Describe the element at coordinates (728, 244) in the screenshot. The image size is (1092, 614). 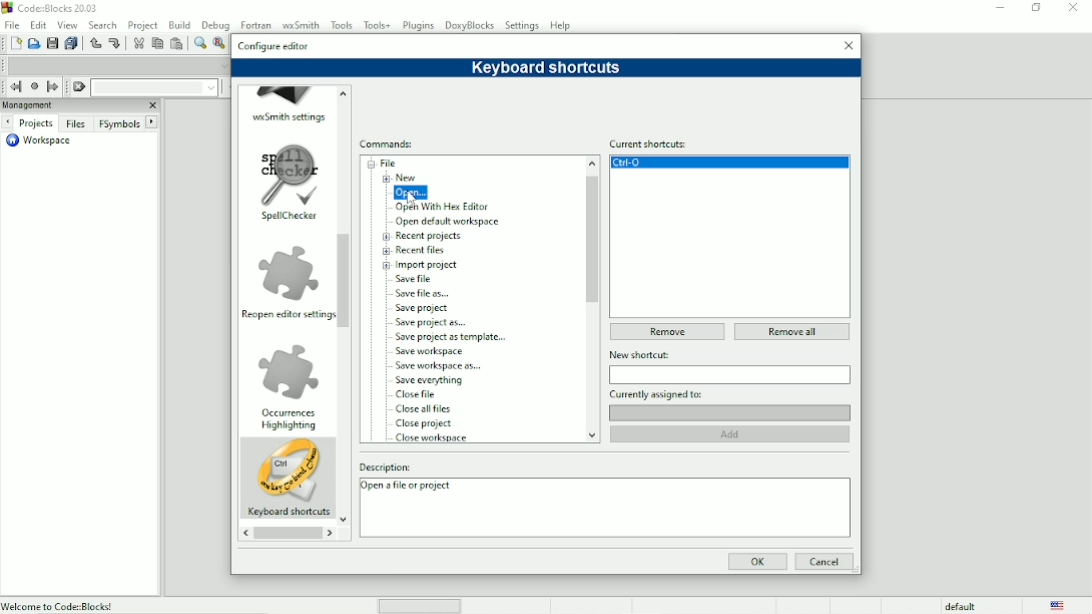
I see `` at that location.